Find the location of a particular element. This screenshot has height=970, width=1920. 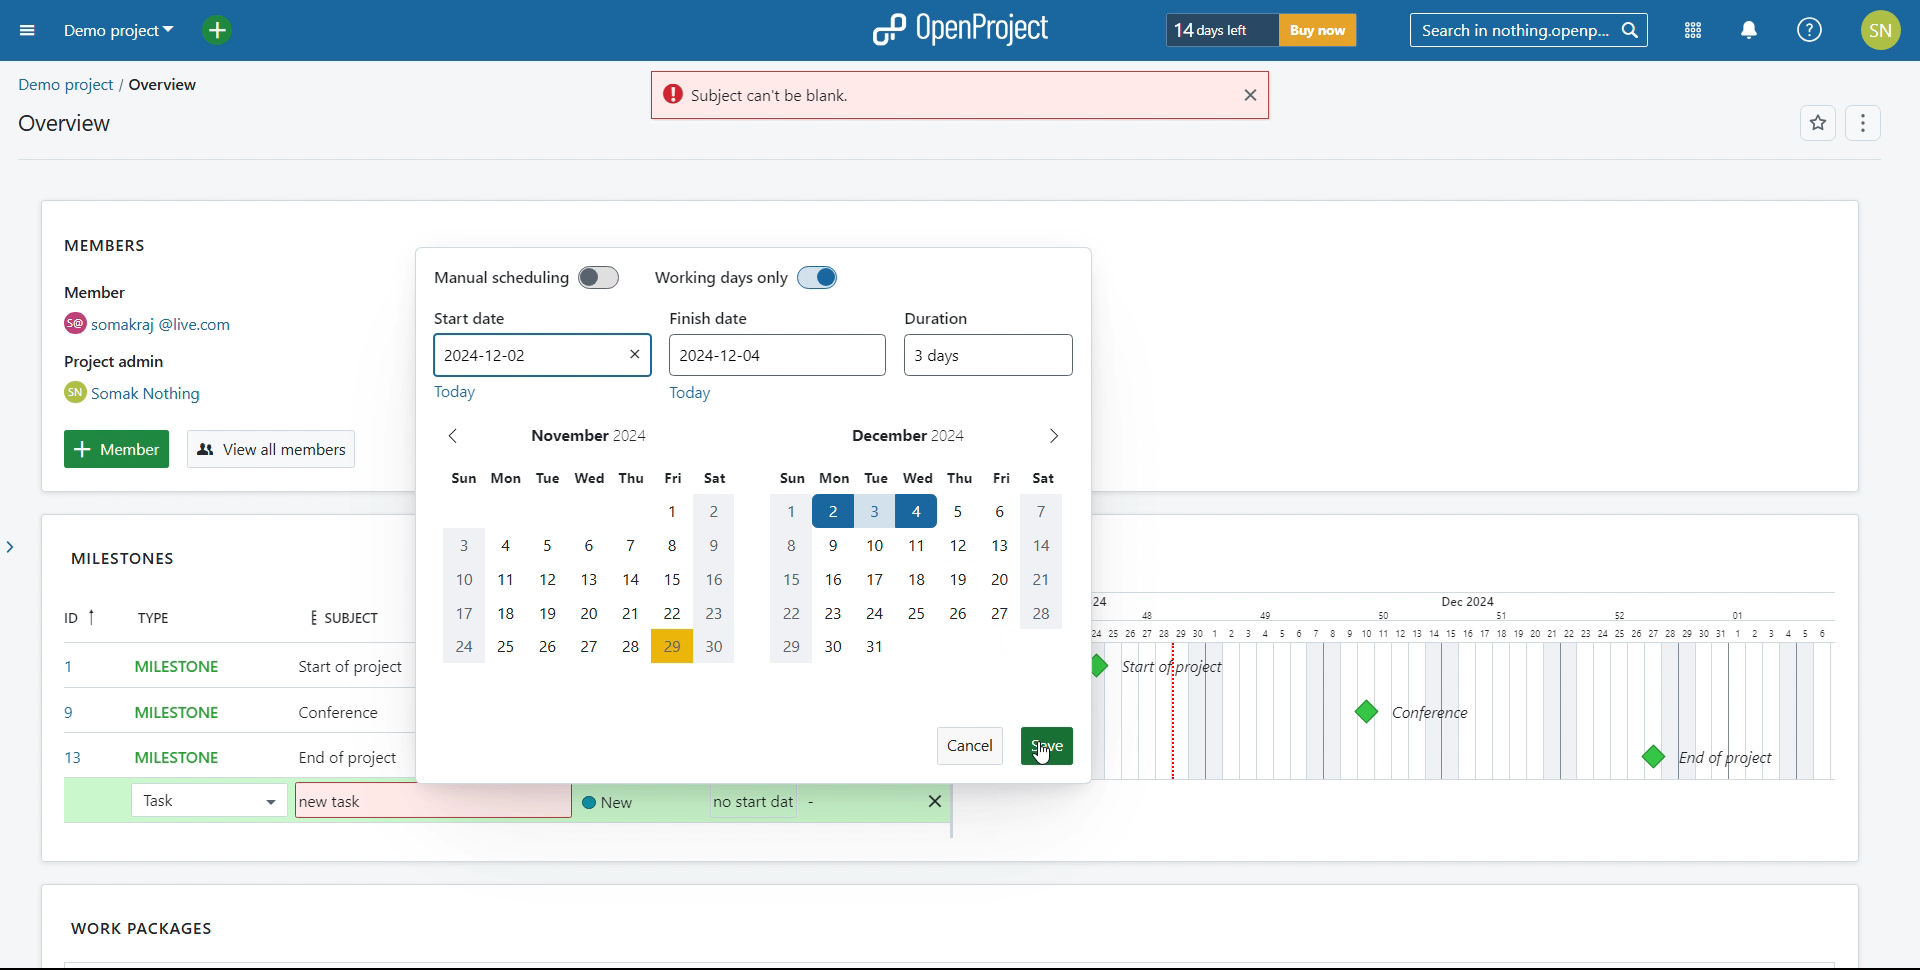

MILESTONES is located at coordinates (153, 563).